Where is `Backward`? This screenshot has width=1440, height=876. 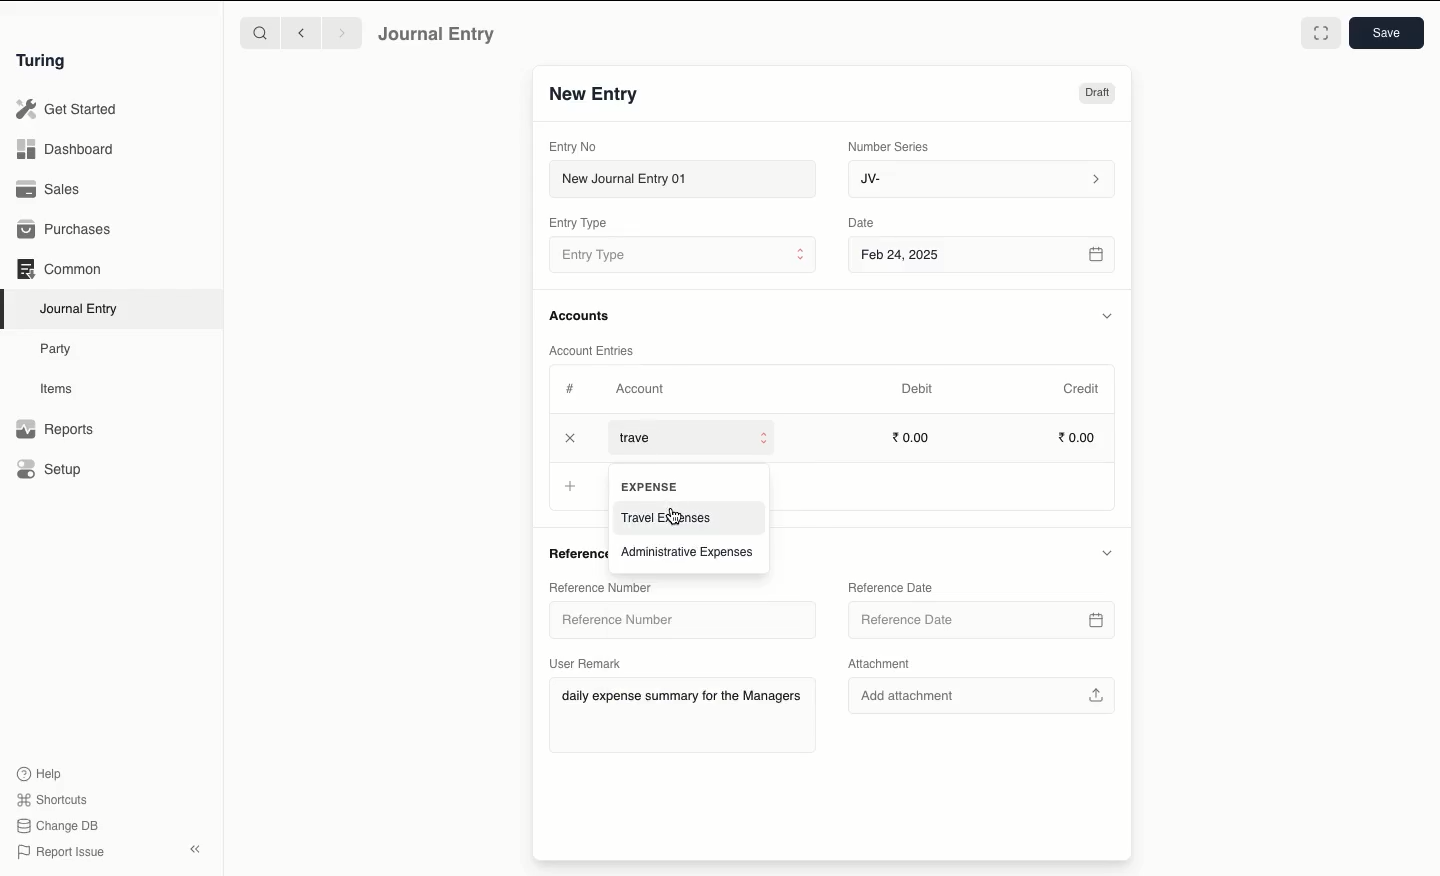
Backward is located at coordinates (301, 32).